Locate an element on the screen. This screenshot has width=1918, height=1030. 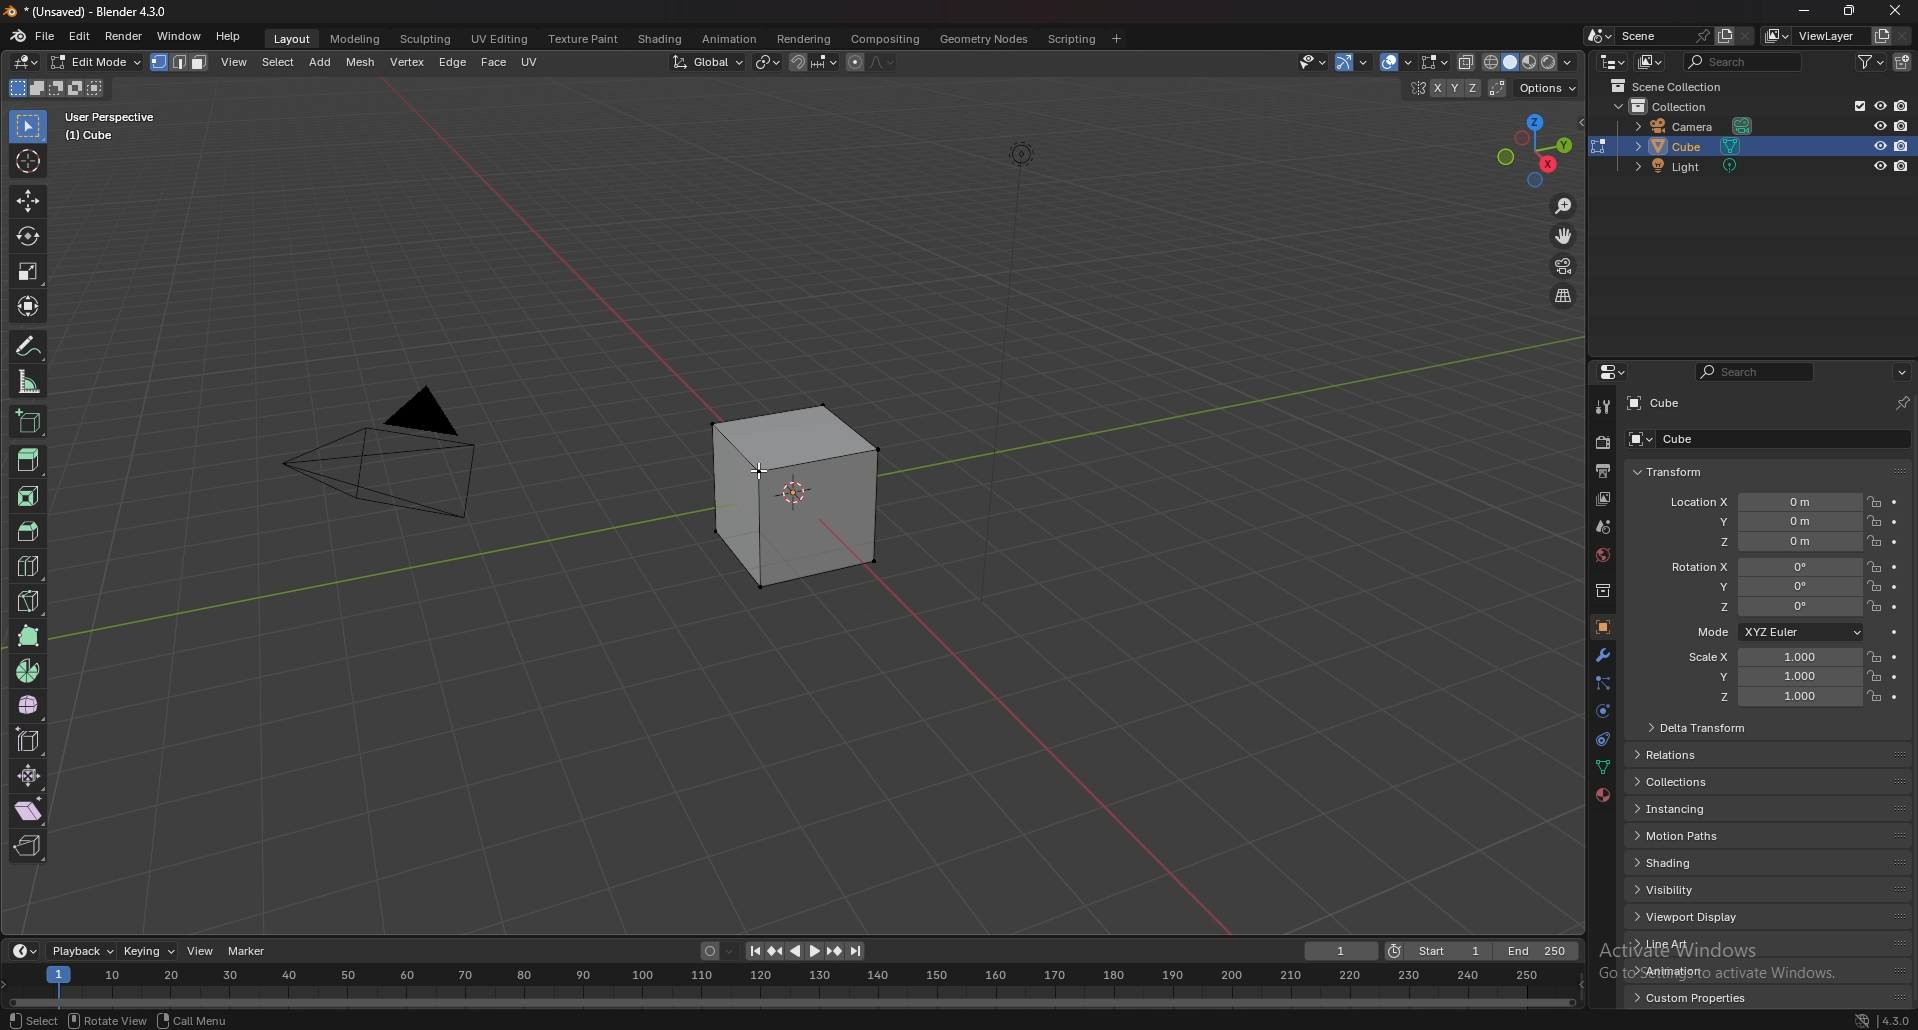
measure is located at coordinates (30, 383).